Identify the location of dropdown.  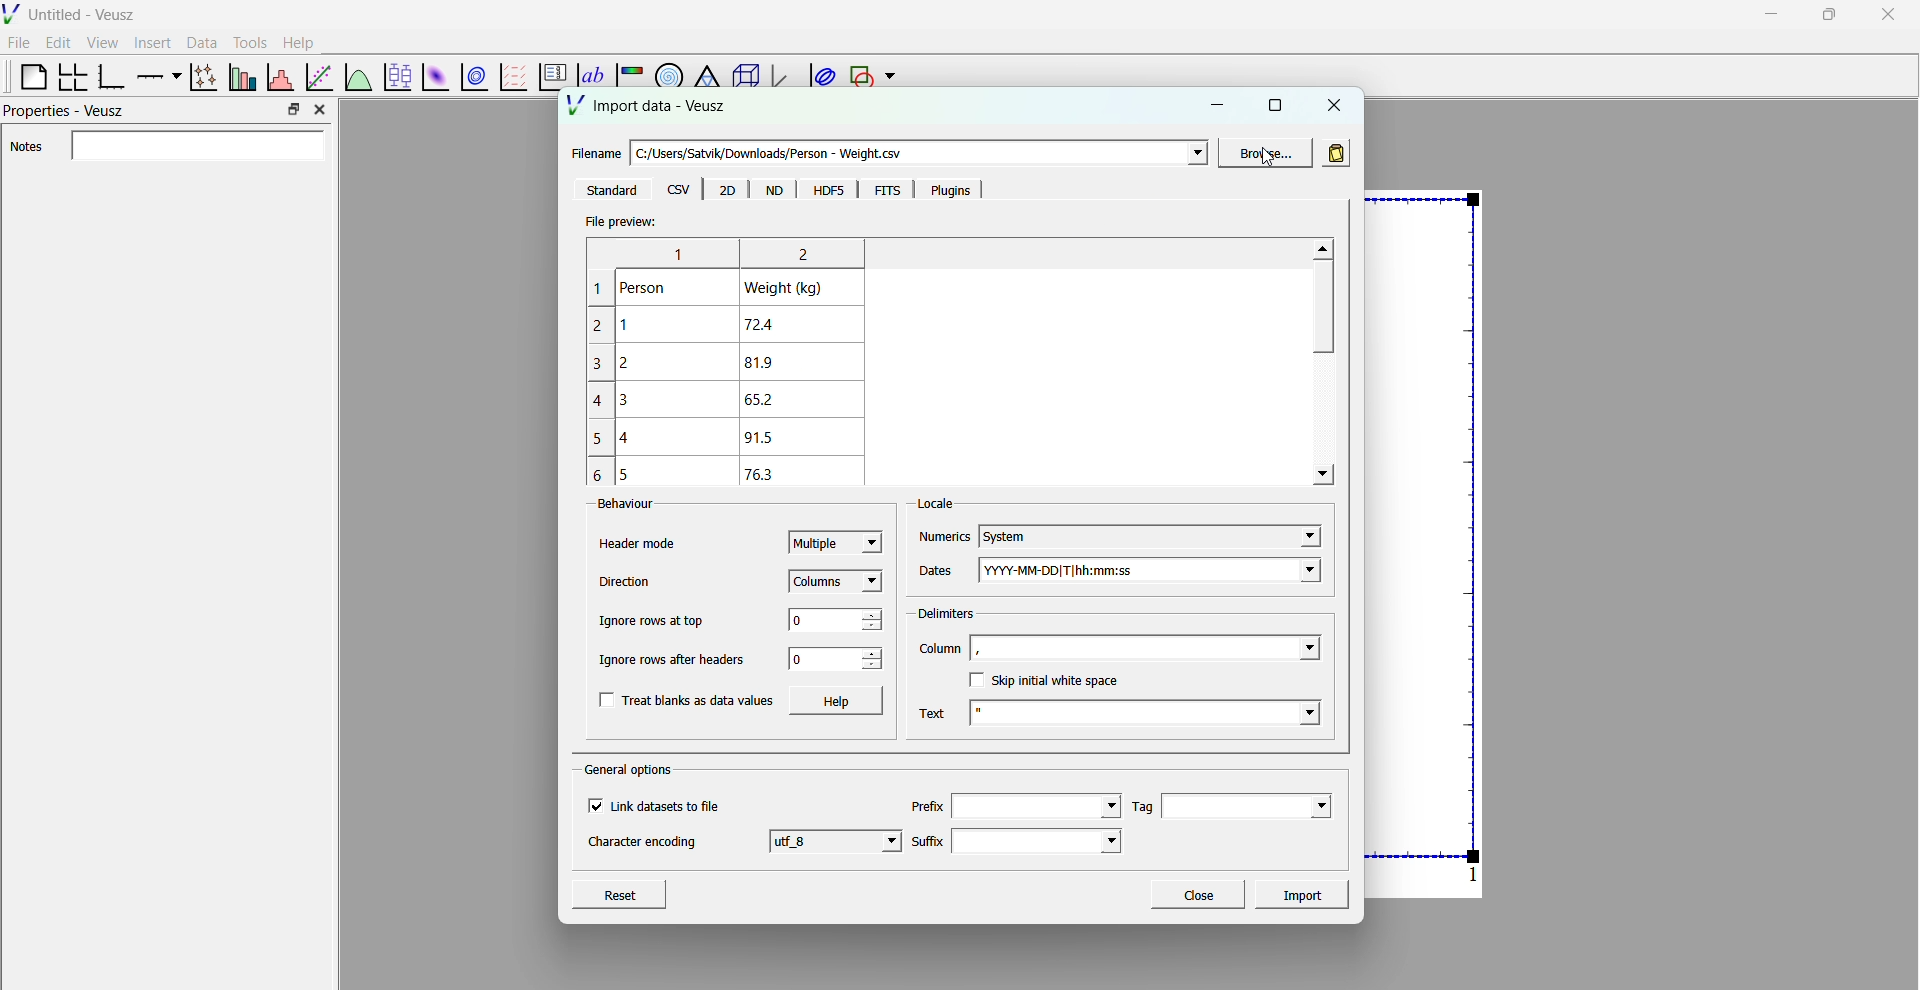
(890, 77).